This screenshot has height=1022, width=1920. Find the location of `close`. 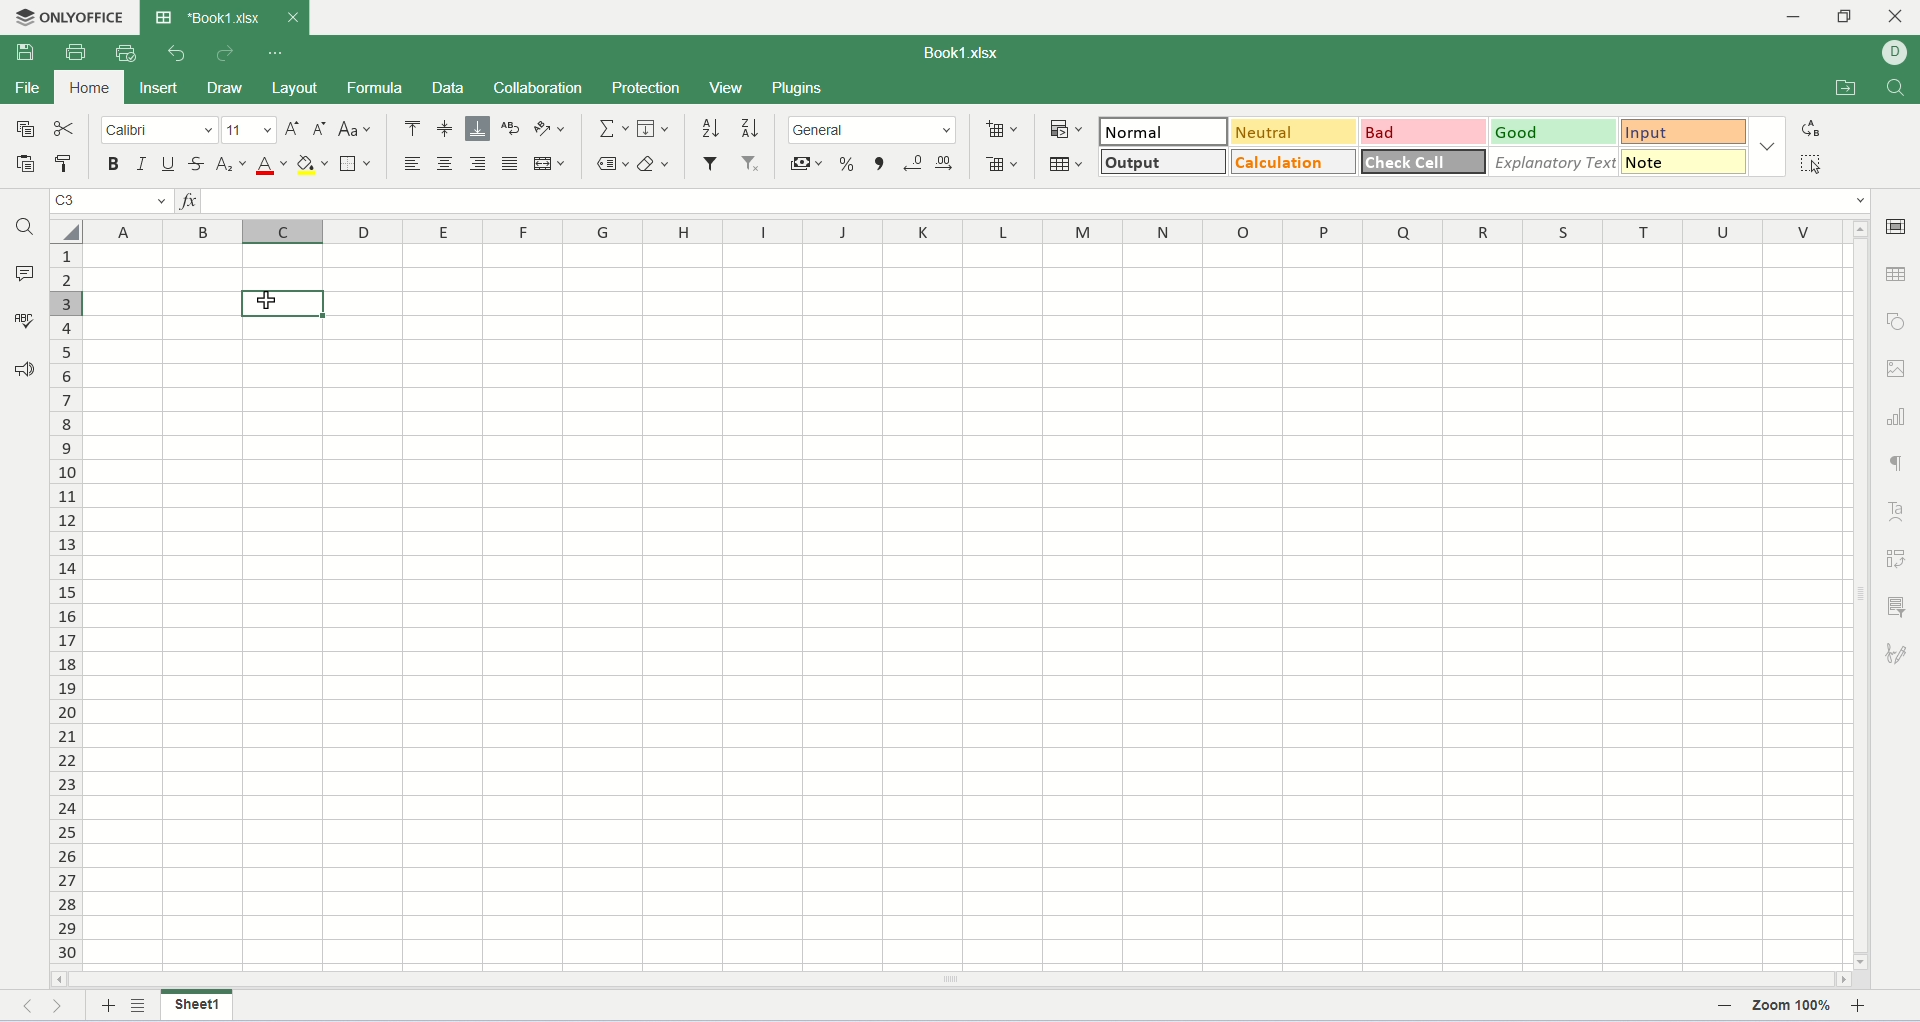

close is located at coordinates (293, 18).